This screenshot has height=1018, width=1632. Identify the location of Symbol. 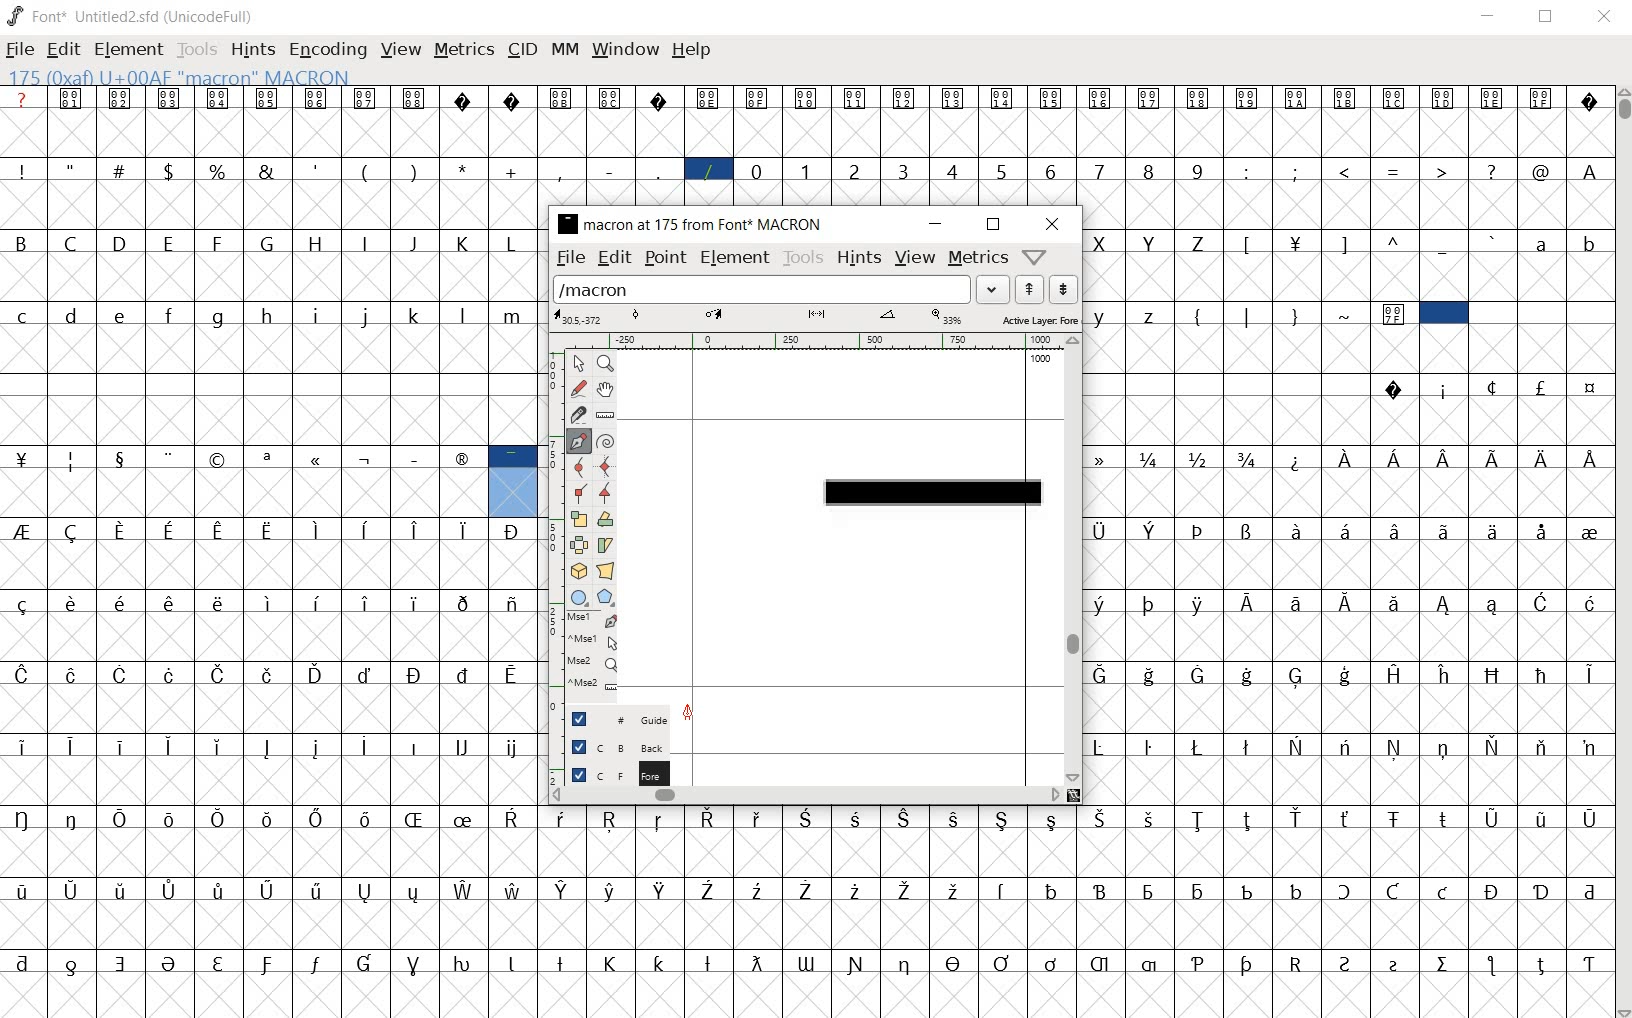
(513, 532).